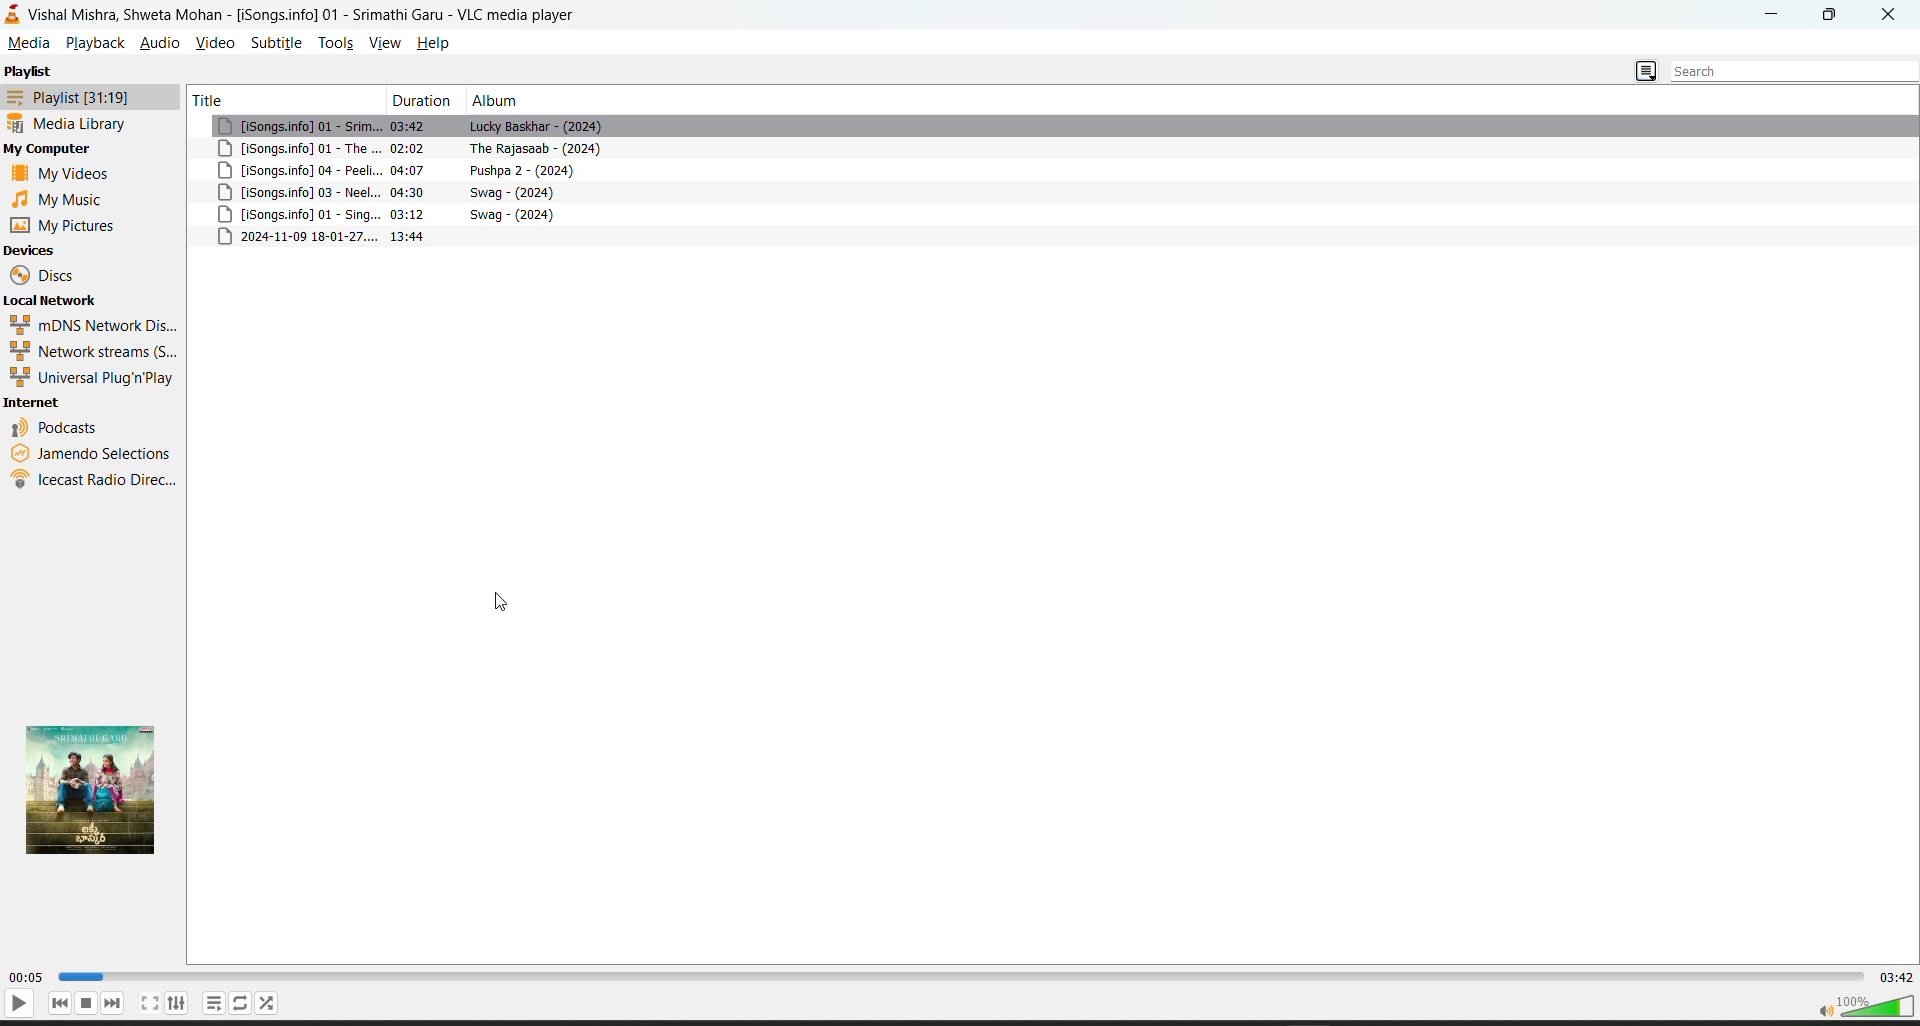 The width and height of the screenshot is (1920, 1026). I want to click on 02:02, so click(412, 148).